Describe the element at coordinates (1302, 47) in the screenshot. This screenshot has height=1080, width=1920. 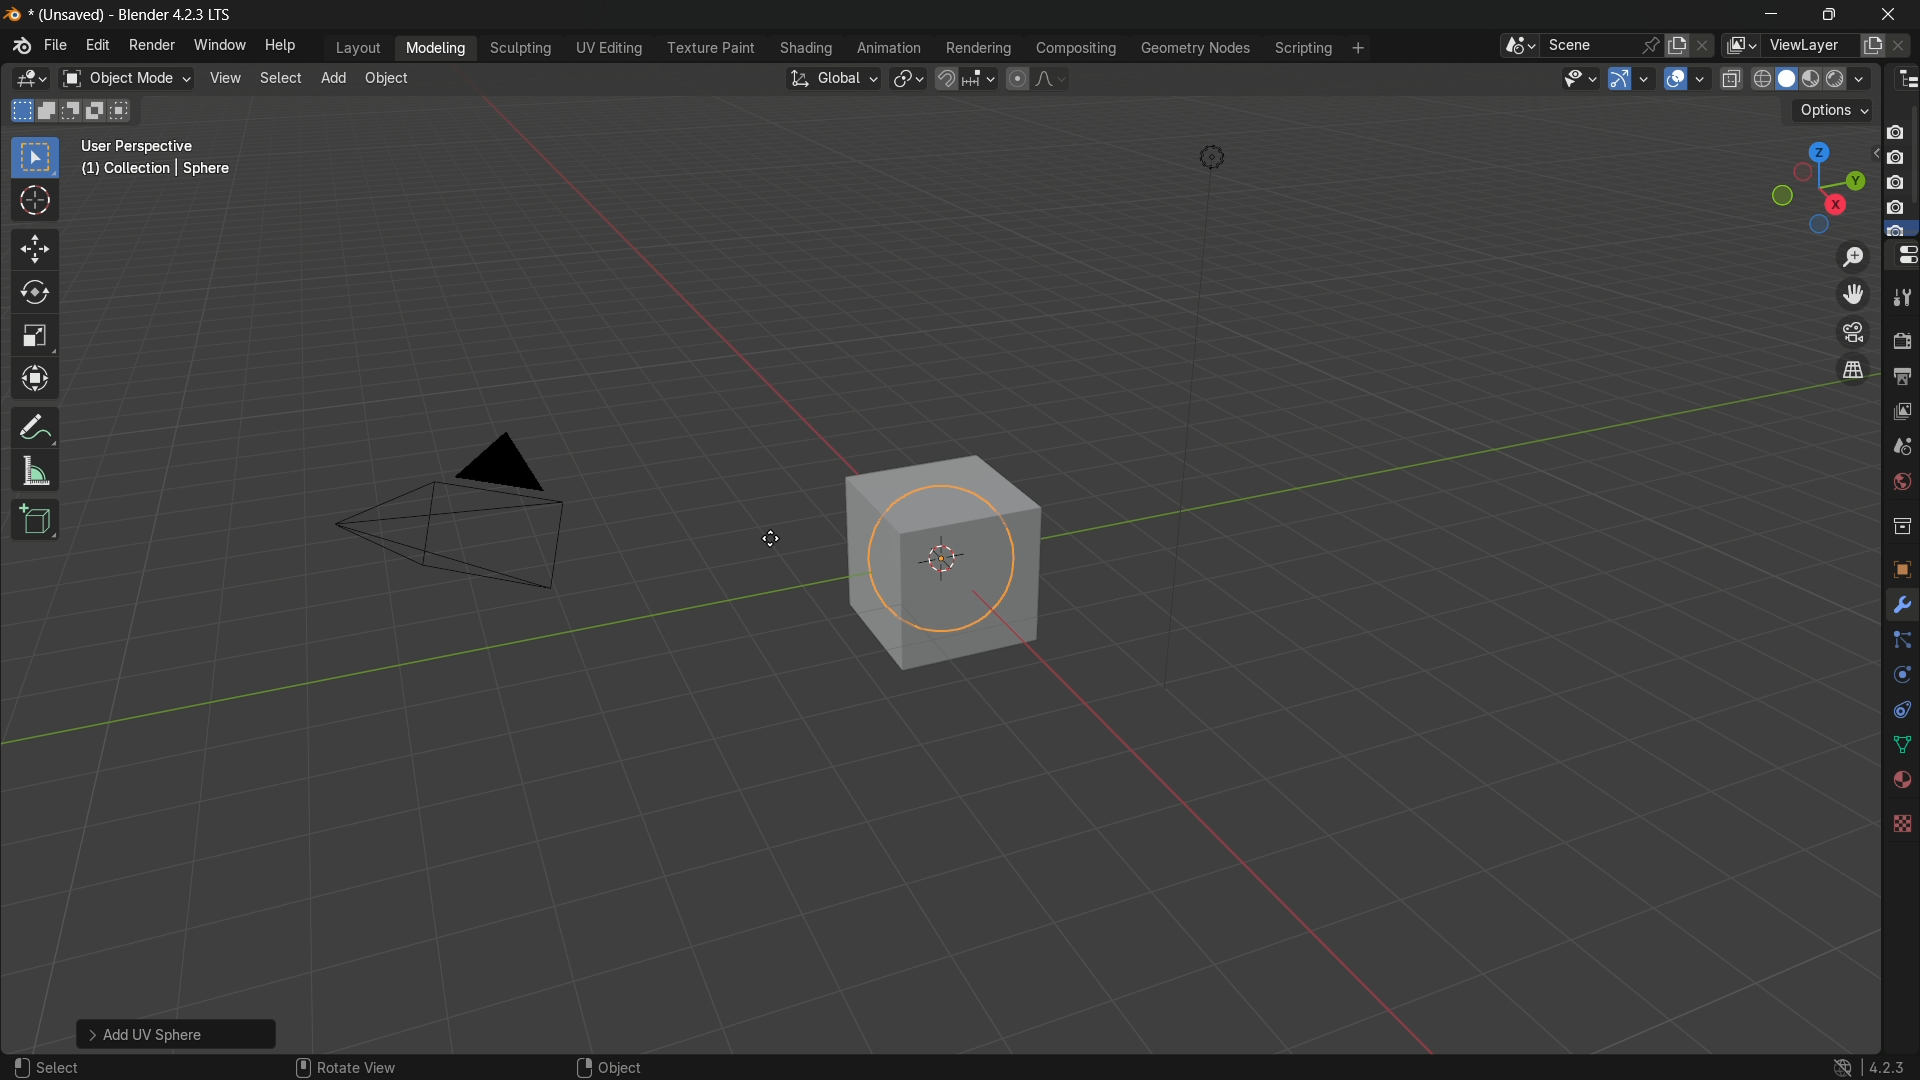
I see `scripting menu` at that location.